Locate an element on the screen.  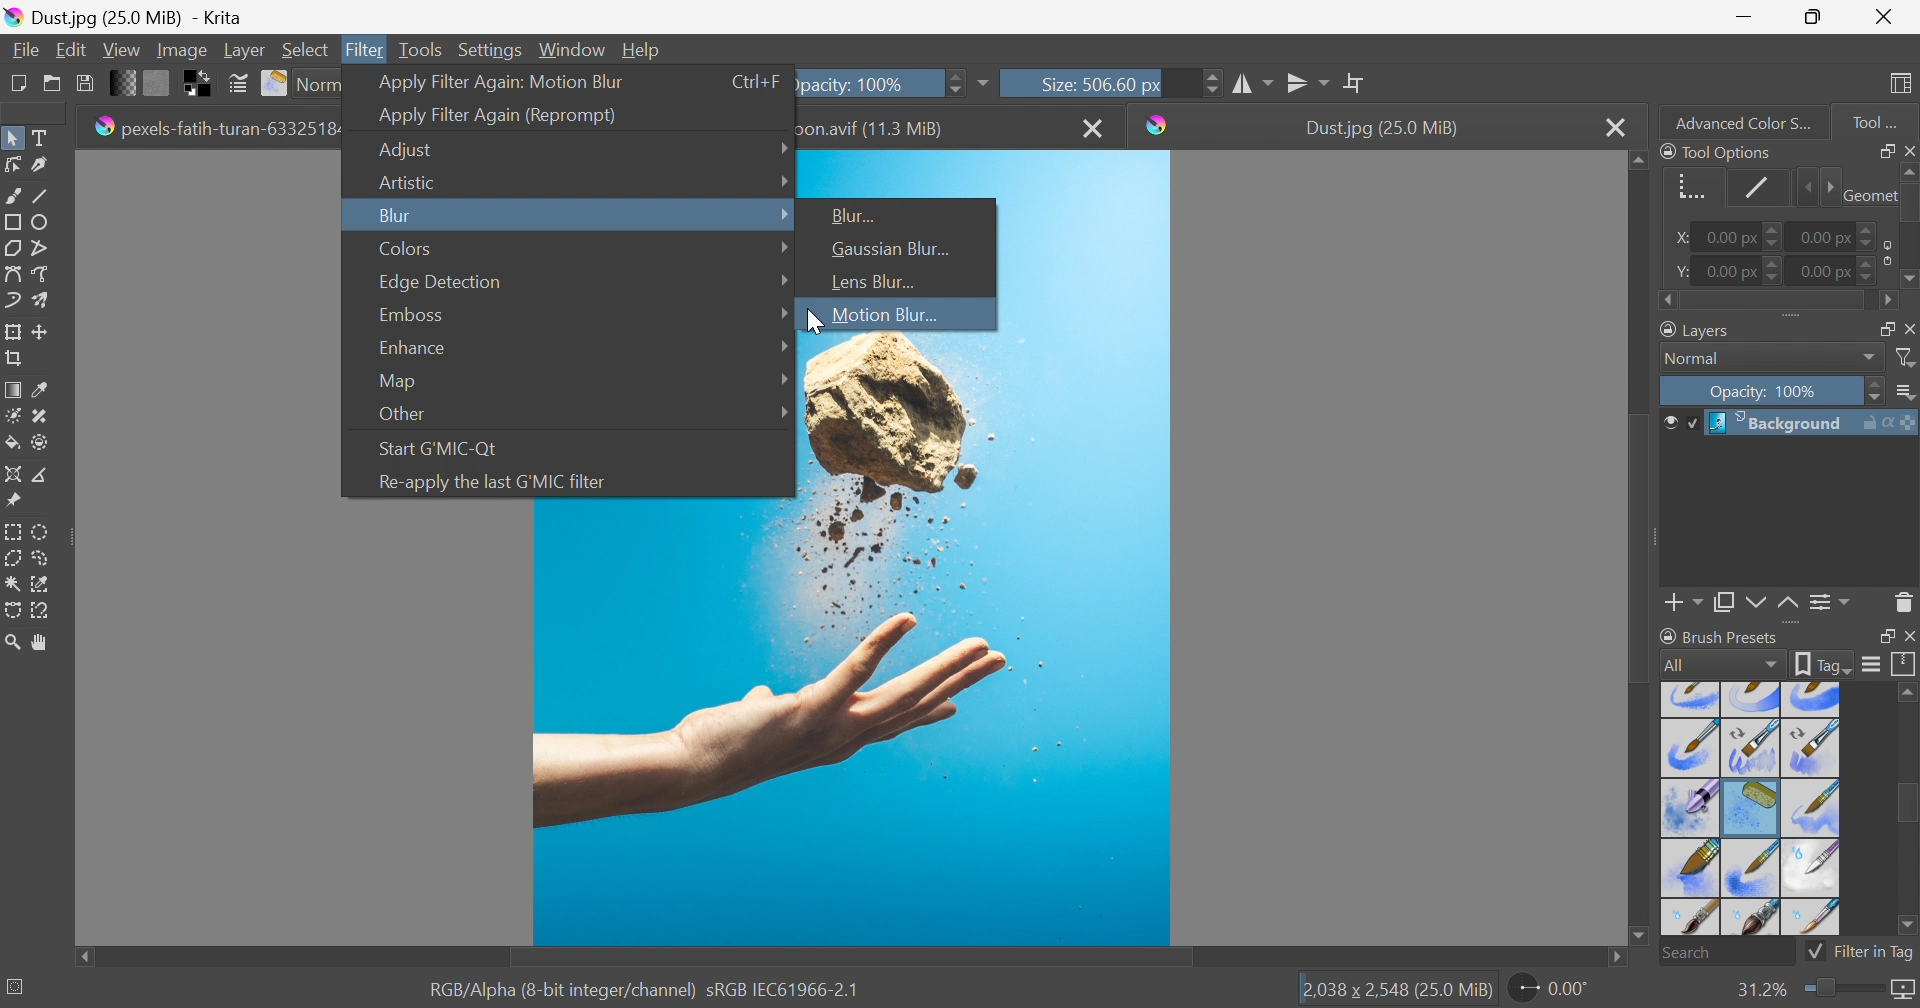
Image is located at coordinates (852, 723).